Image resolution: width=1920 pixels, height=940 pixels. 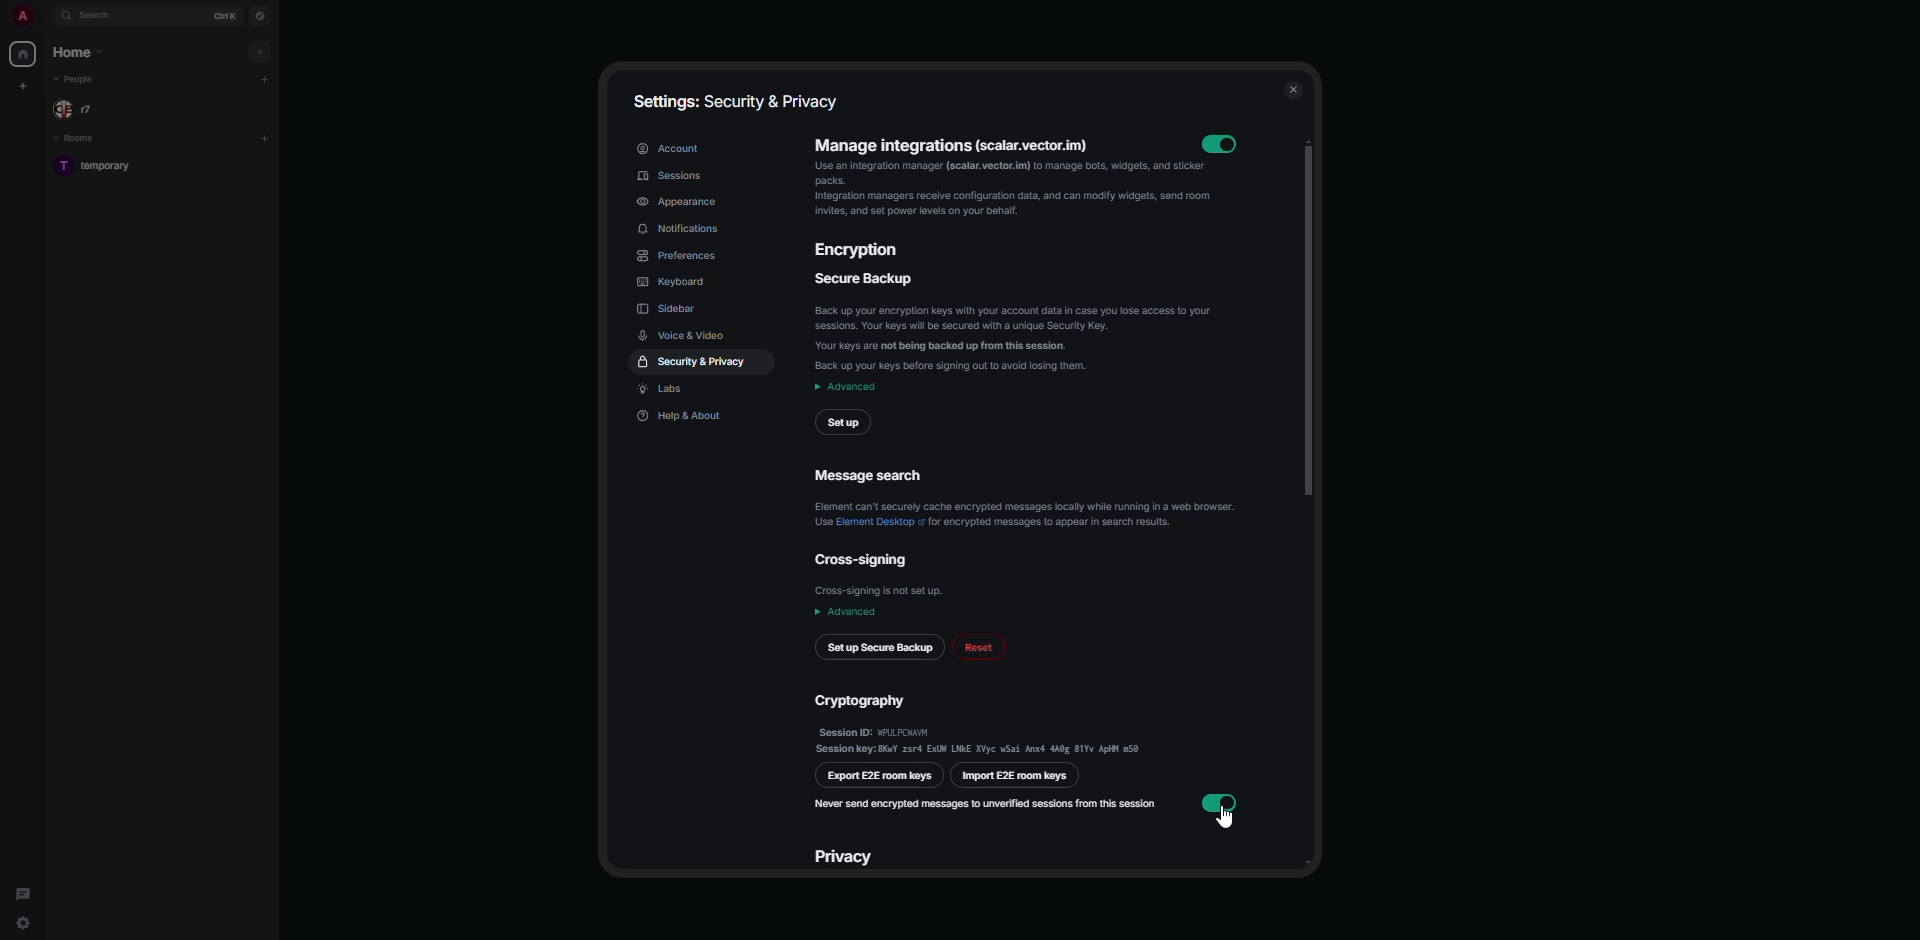 What do you see at coordinates (846, 387) in the screenshot?
I see `advanced` at bounding box center [846, 387].